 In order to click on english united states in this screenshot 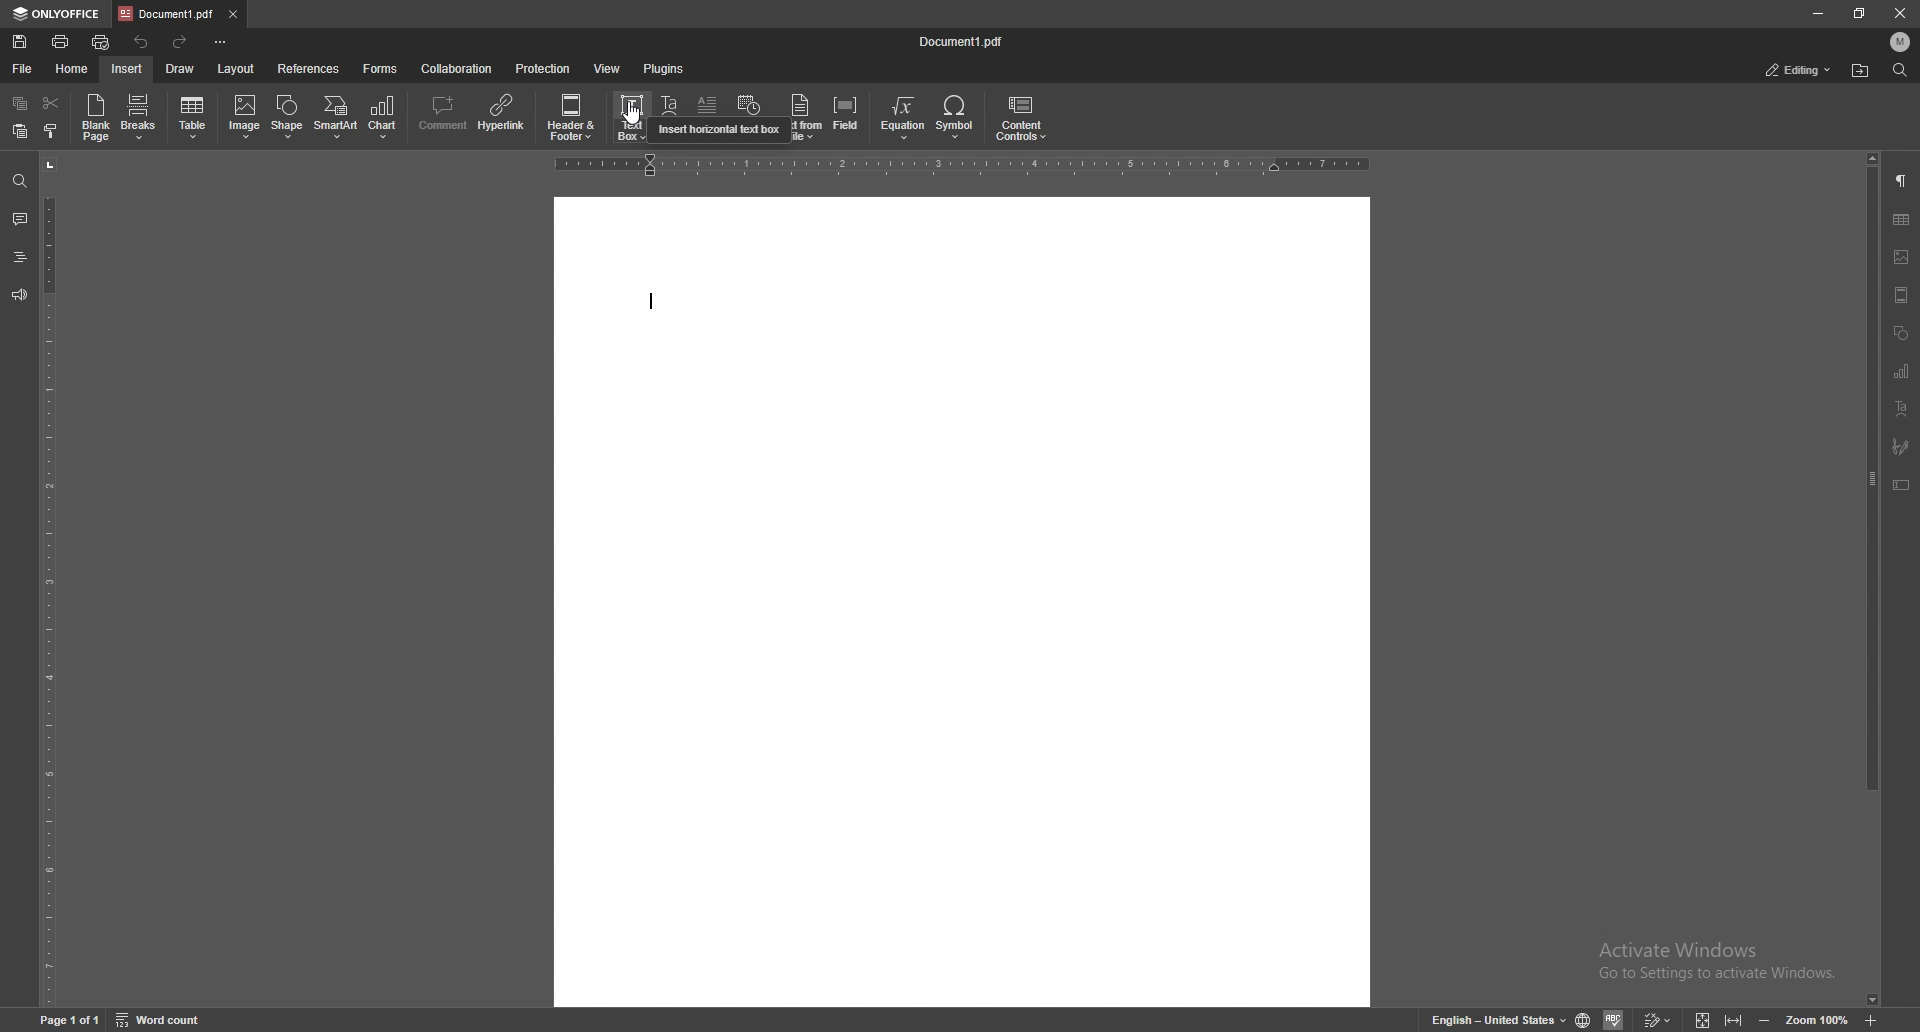, I will do `click(1500, 1021)`.